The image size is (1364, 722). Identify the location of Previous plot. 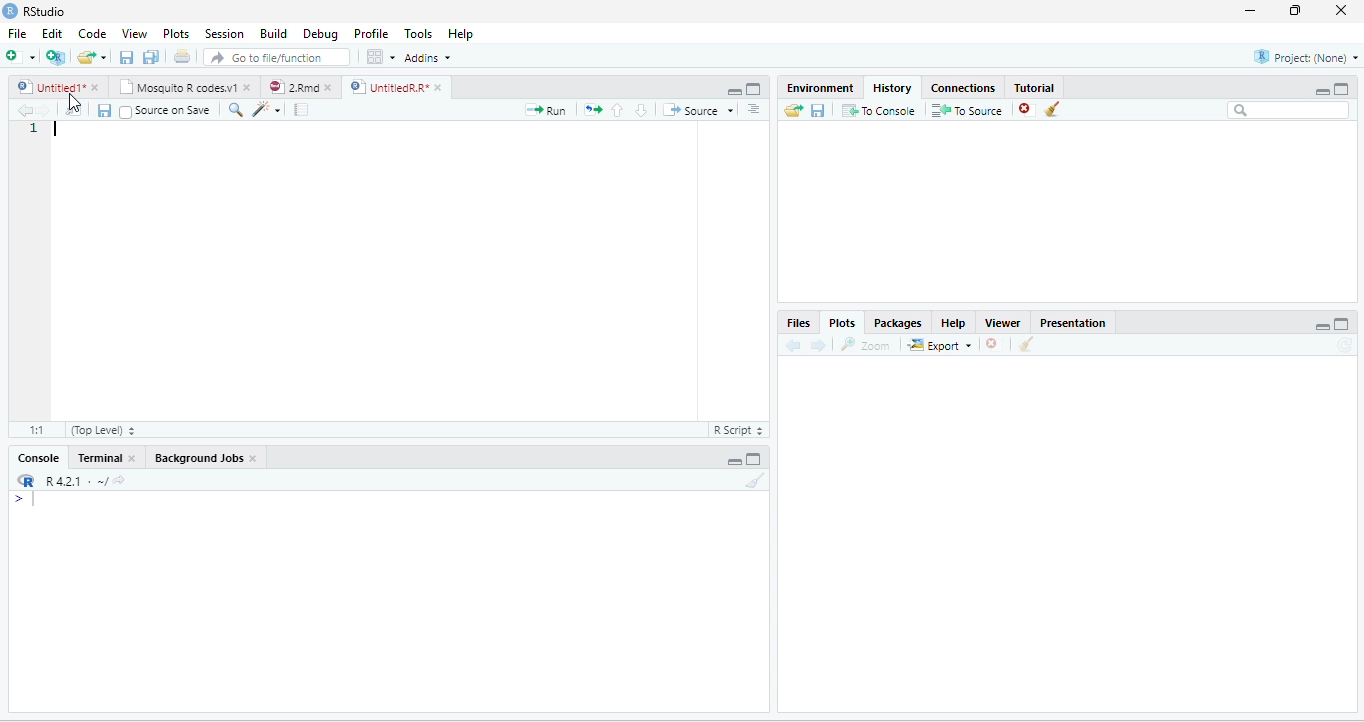
(794, 345).